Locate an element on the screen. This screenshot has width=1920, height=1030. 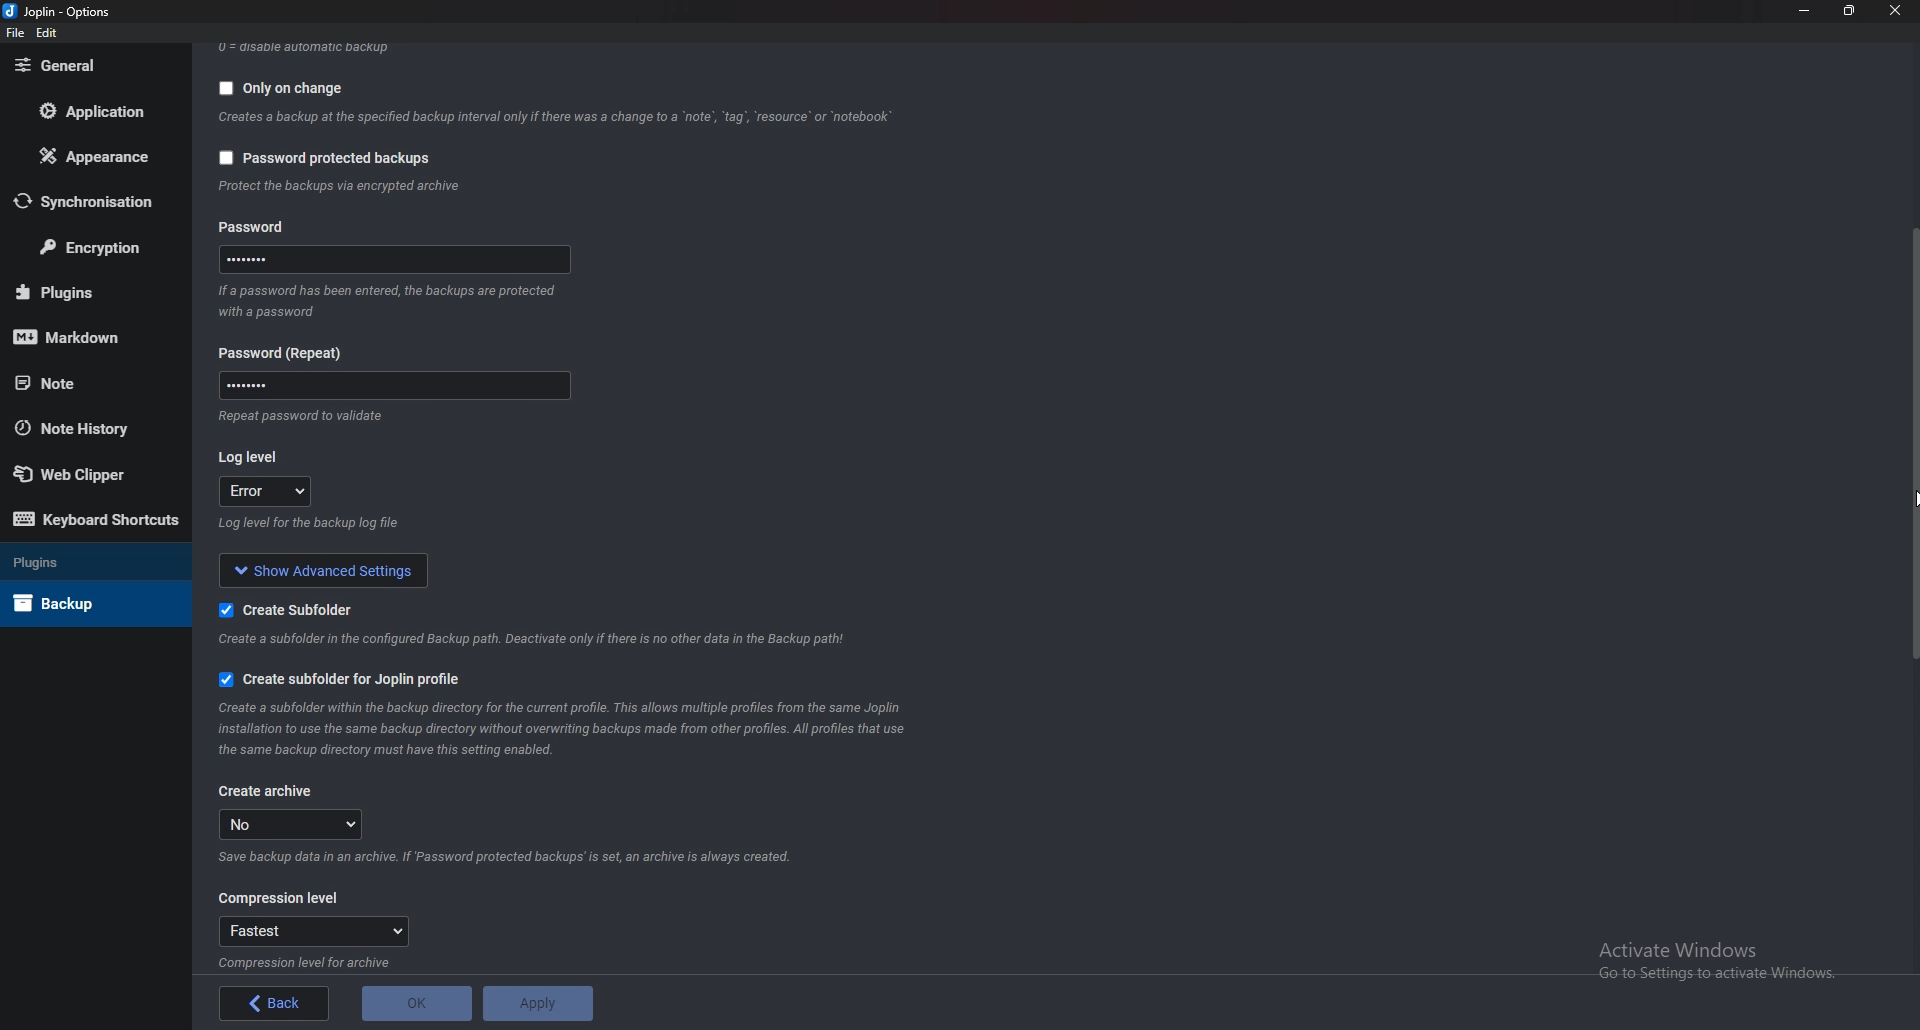
Appearance is located at coordinates (94, 158).